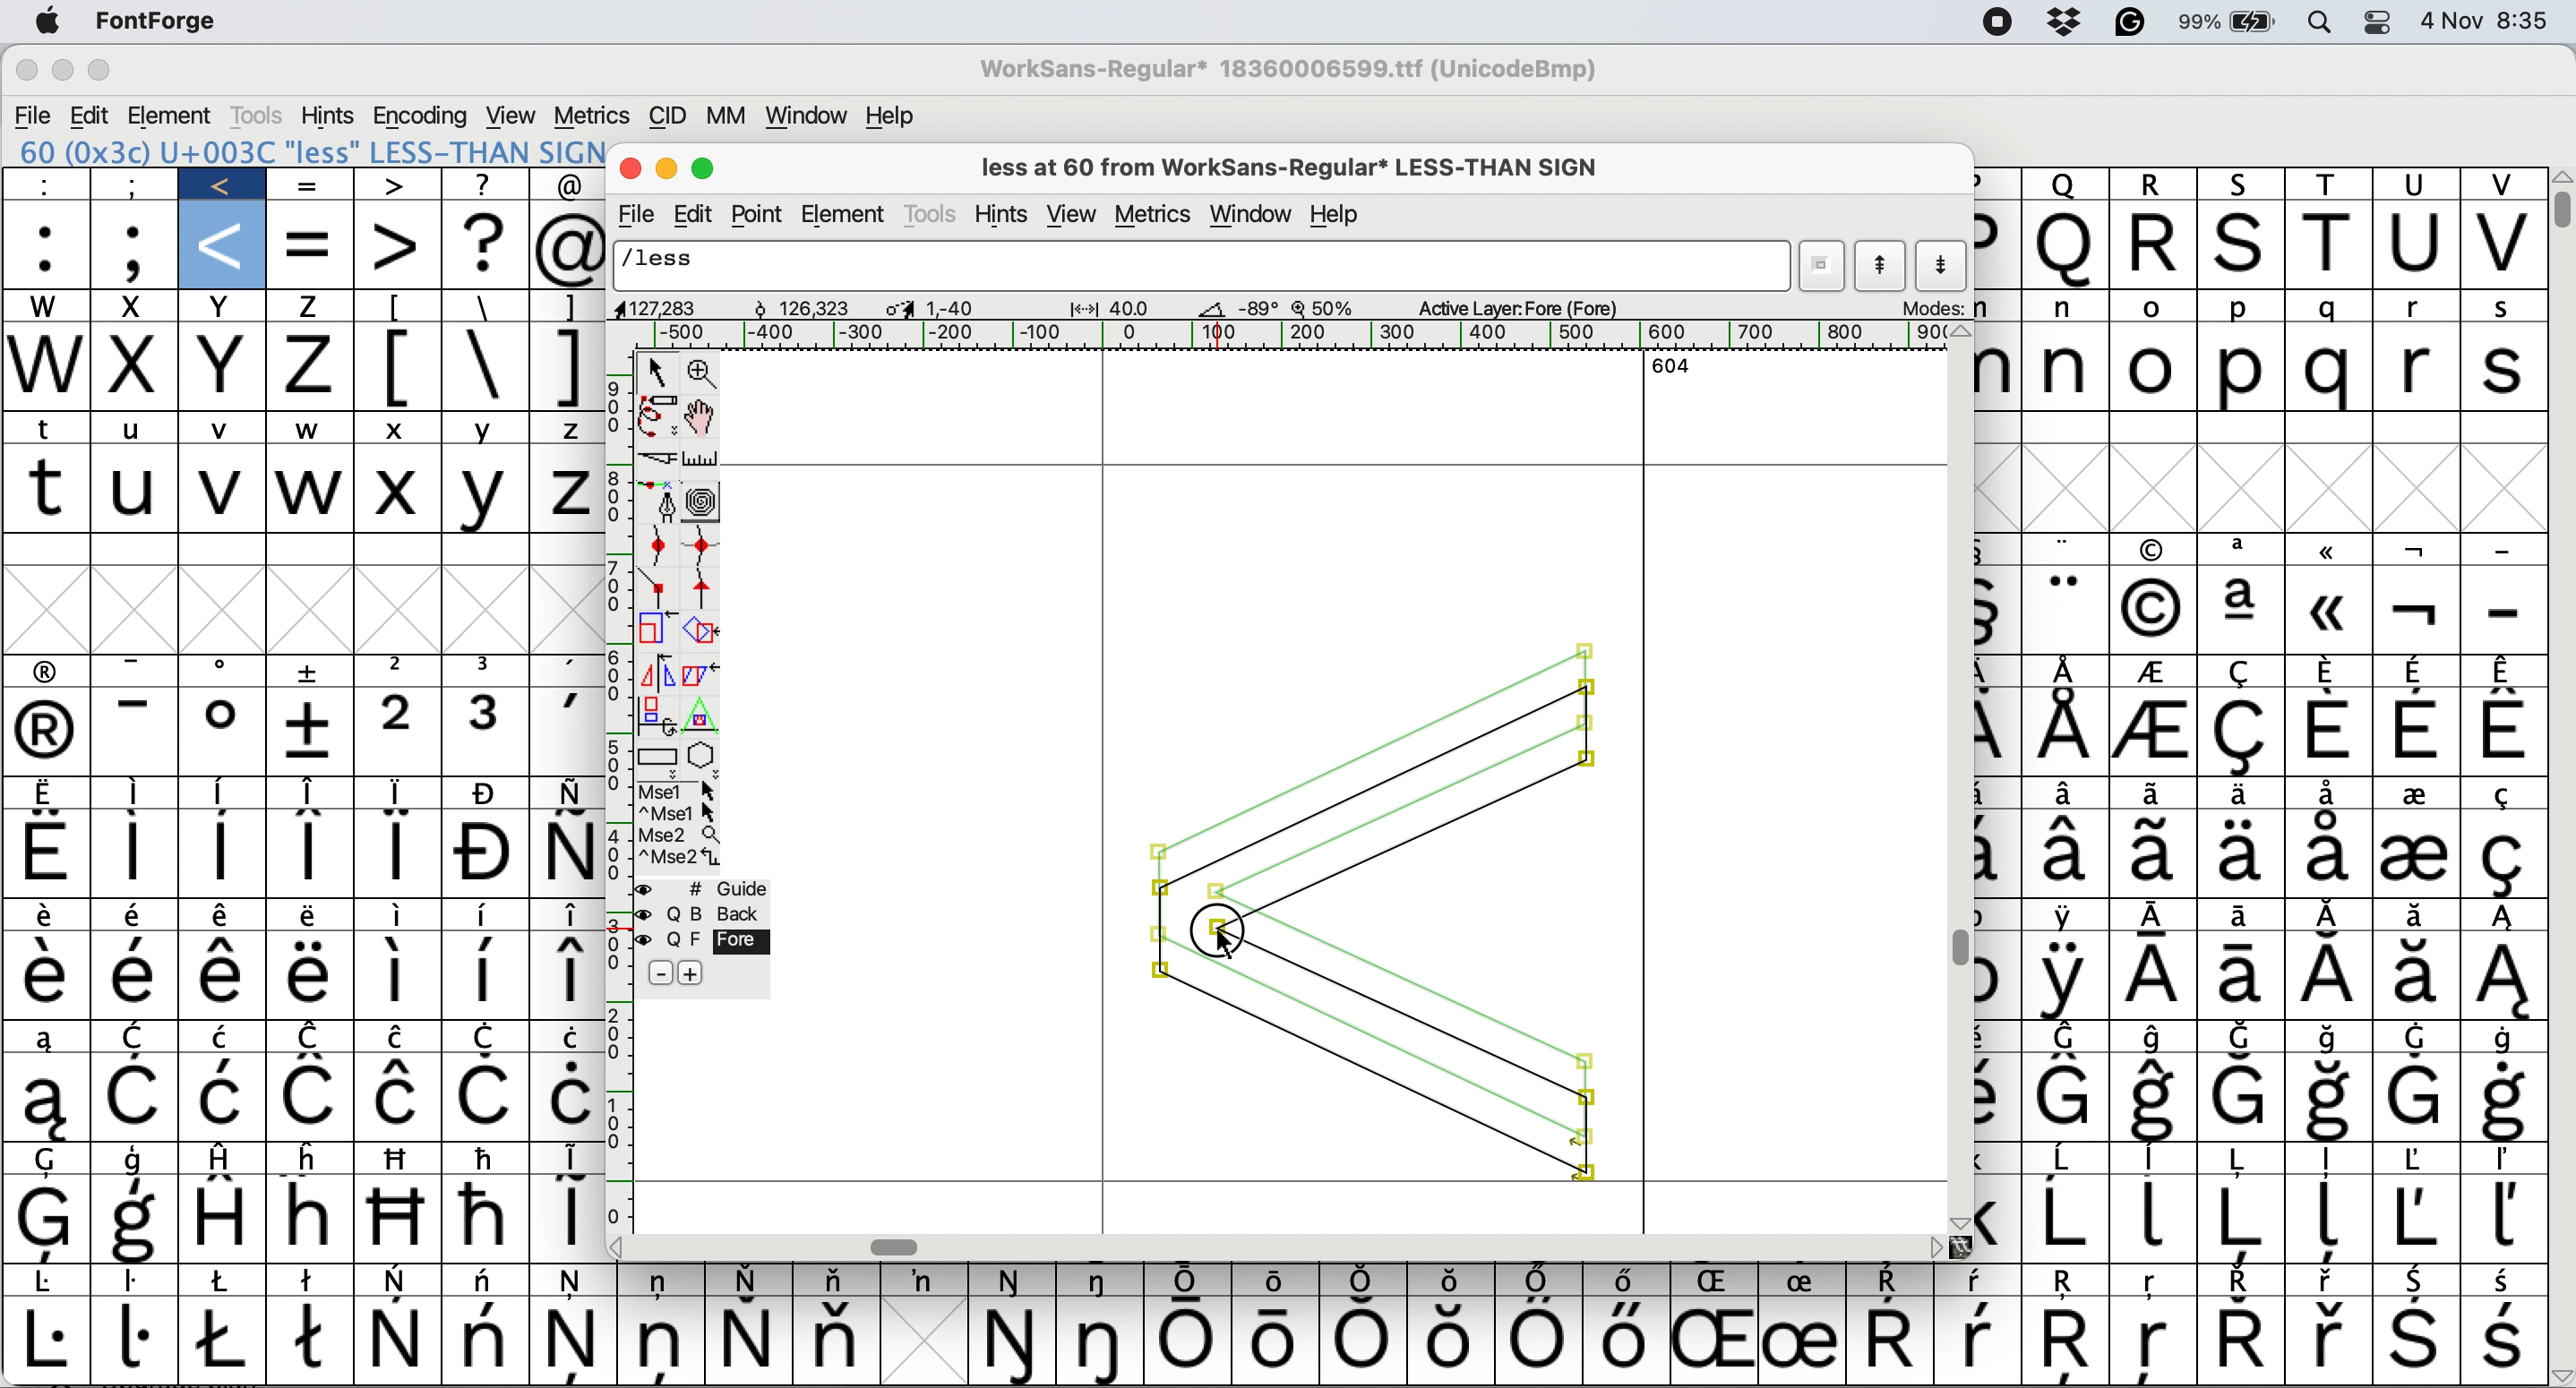  I want to click on Symbol, so click(1363, 1342).